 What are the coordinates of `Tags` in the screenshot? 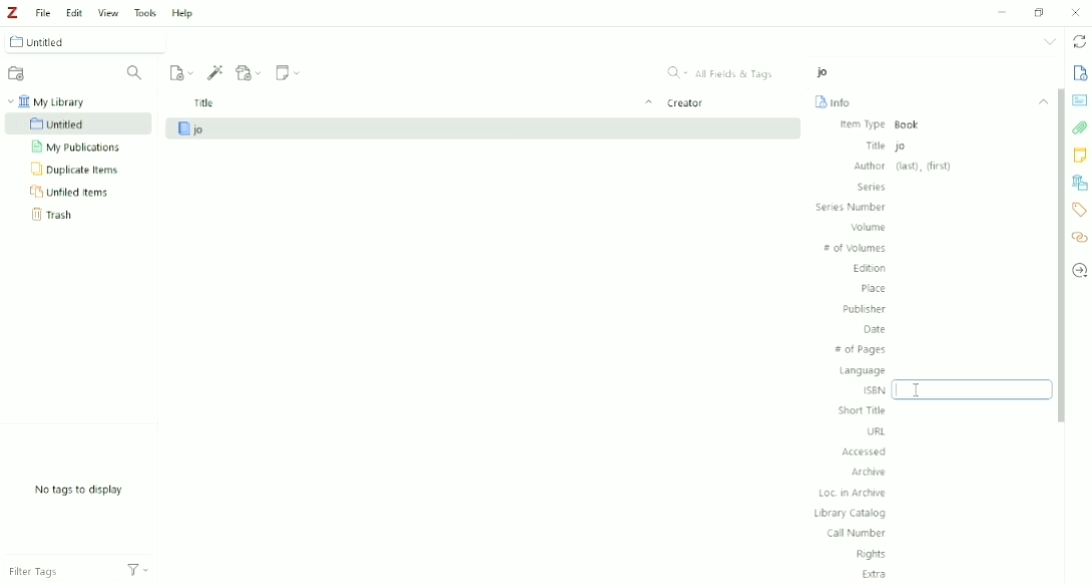 It's located at (1080, 209).